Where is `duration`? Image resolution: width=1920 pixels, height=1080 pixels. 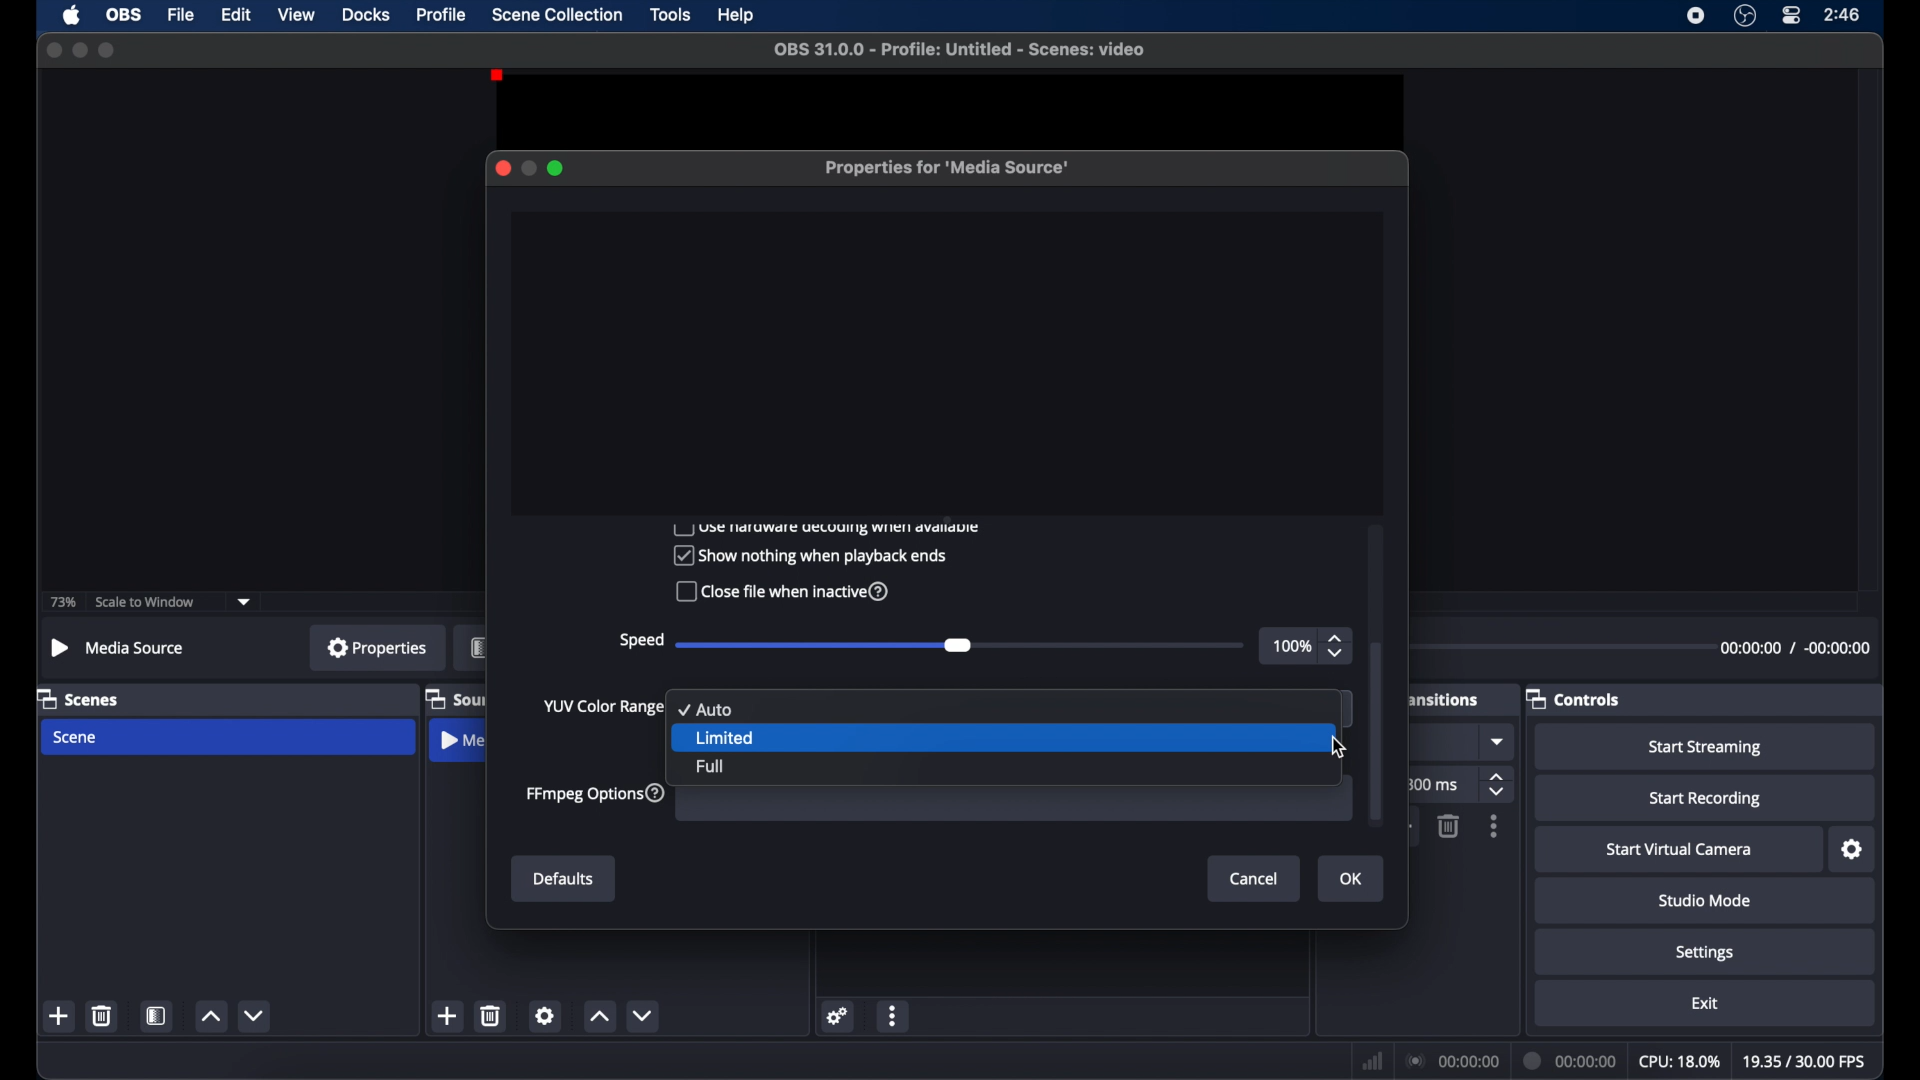
duration is located at coordinates (1570, 1060).